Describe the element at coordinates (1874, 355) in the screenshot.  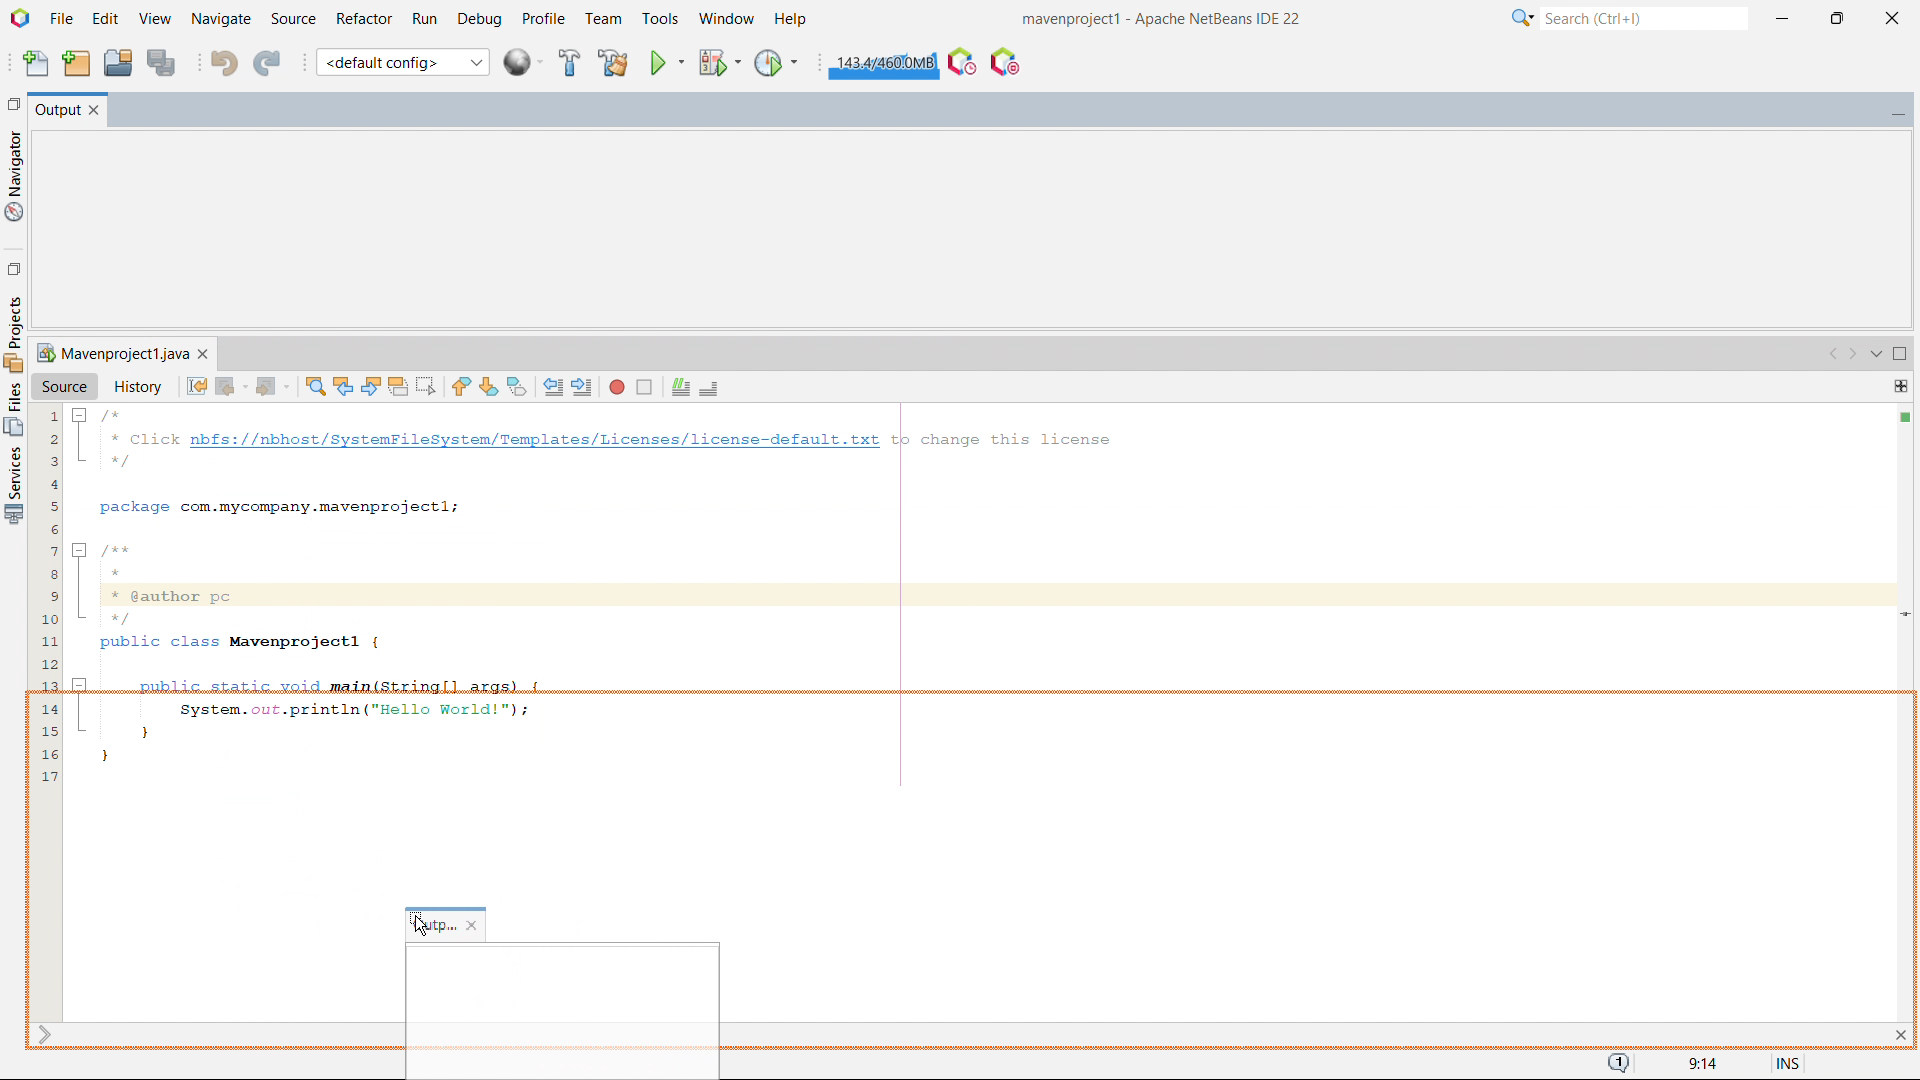
I see `show opened documents` at that location.